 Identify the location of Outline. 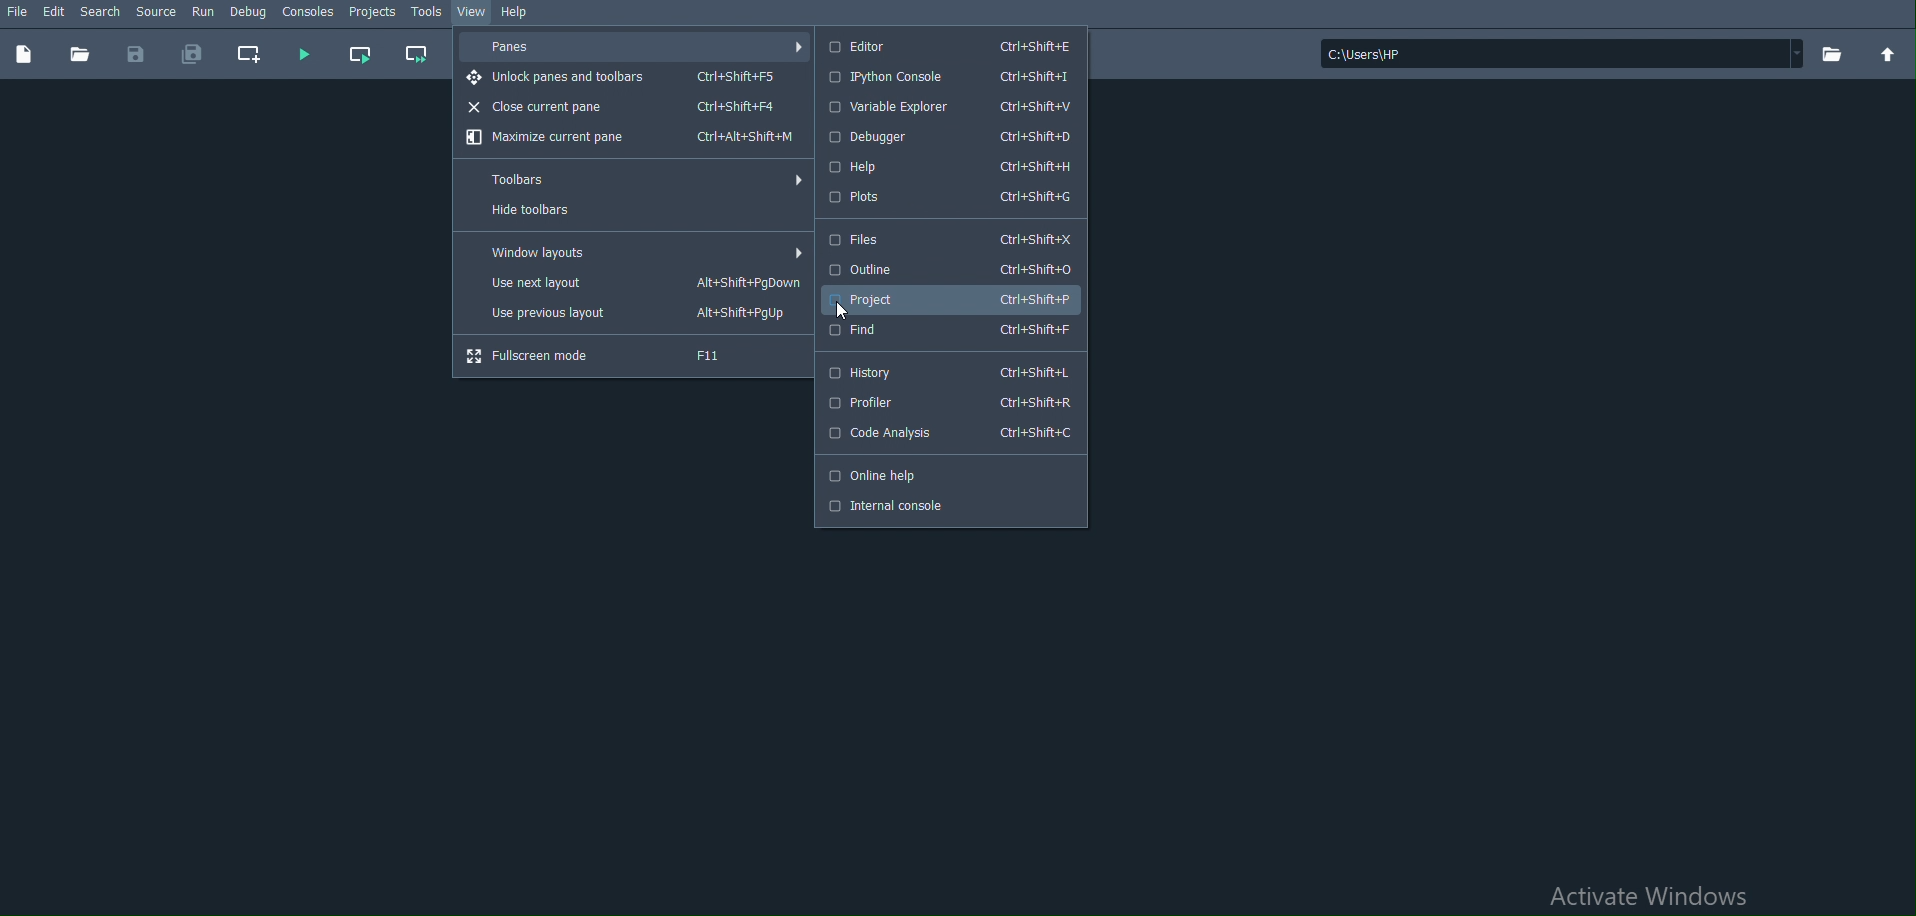
(949, 267).